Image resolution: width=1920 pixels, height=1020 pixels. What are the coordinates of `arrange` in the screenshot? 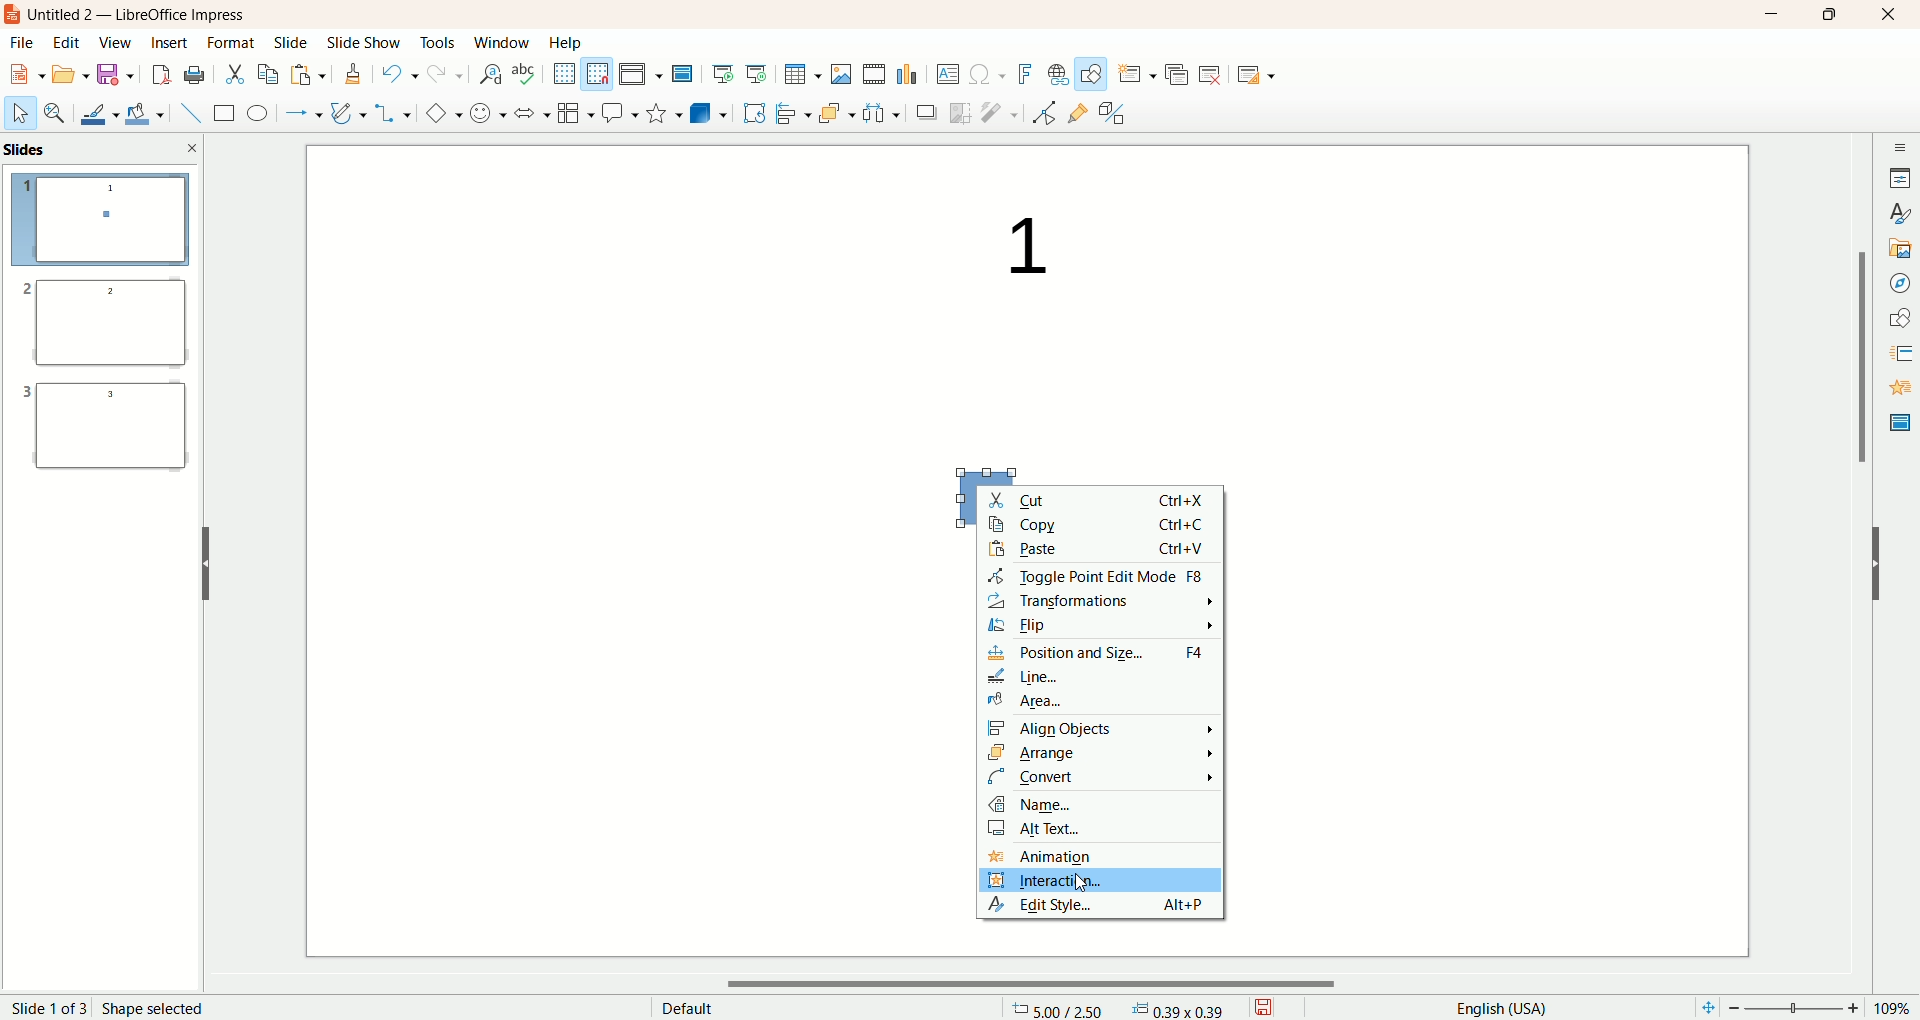 It's located at (1099, 752).